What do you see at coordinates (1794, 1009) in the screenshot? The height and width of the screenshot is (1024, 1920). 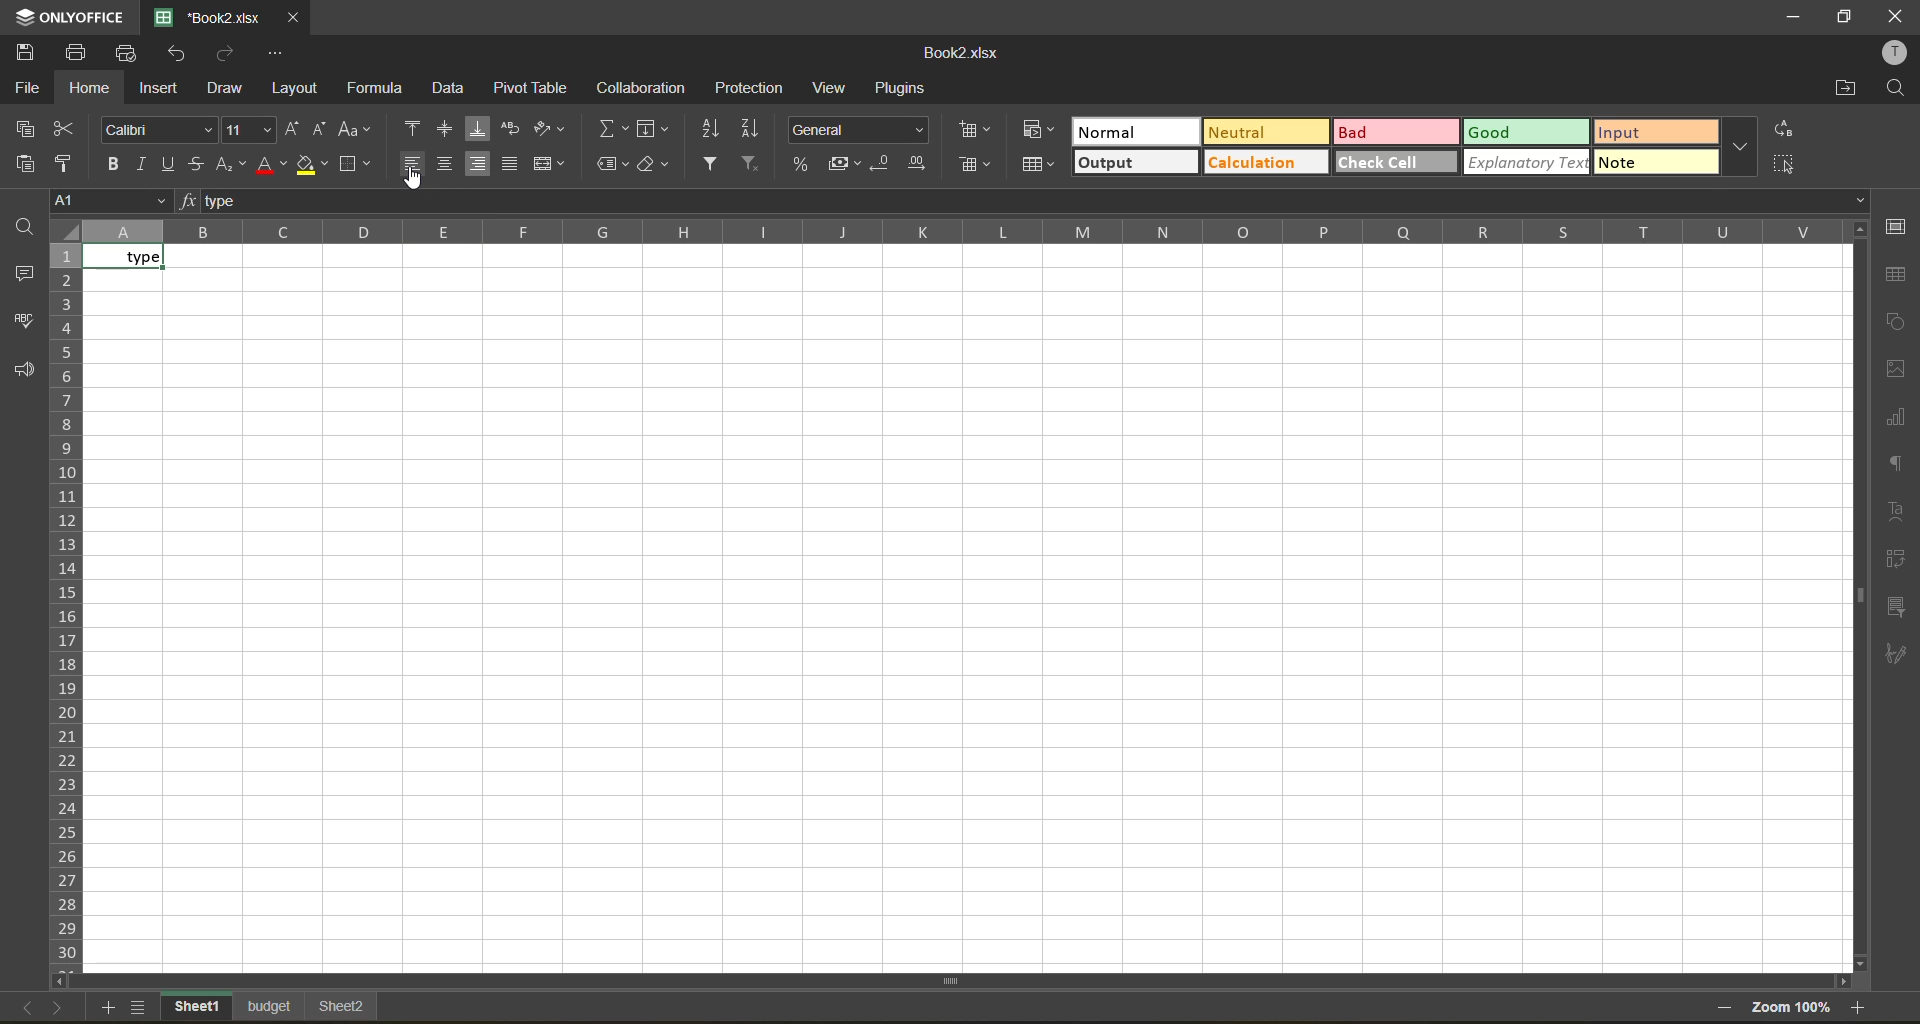 I see `zoom factor` at bounding box center [1794, 1009].